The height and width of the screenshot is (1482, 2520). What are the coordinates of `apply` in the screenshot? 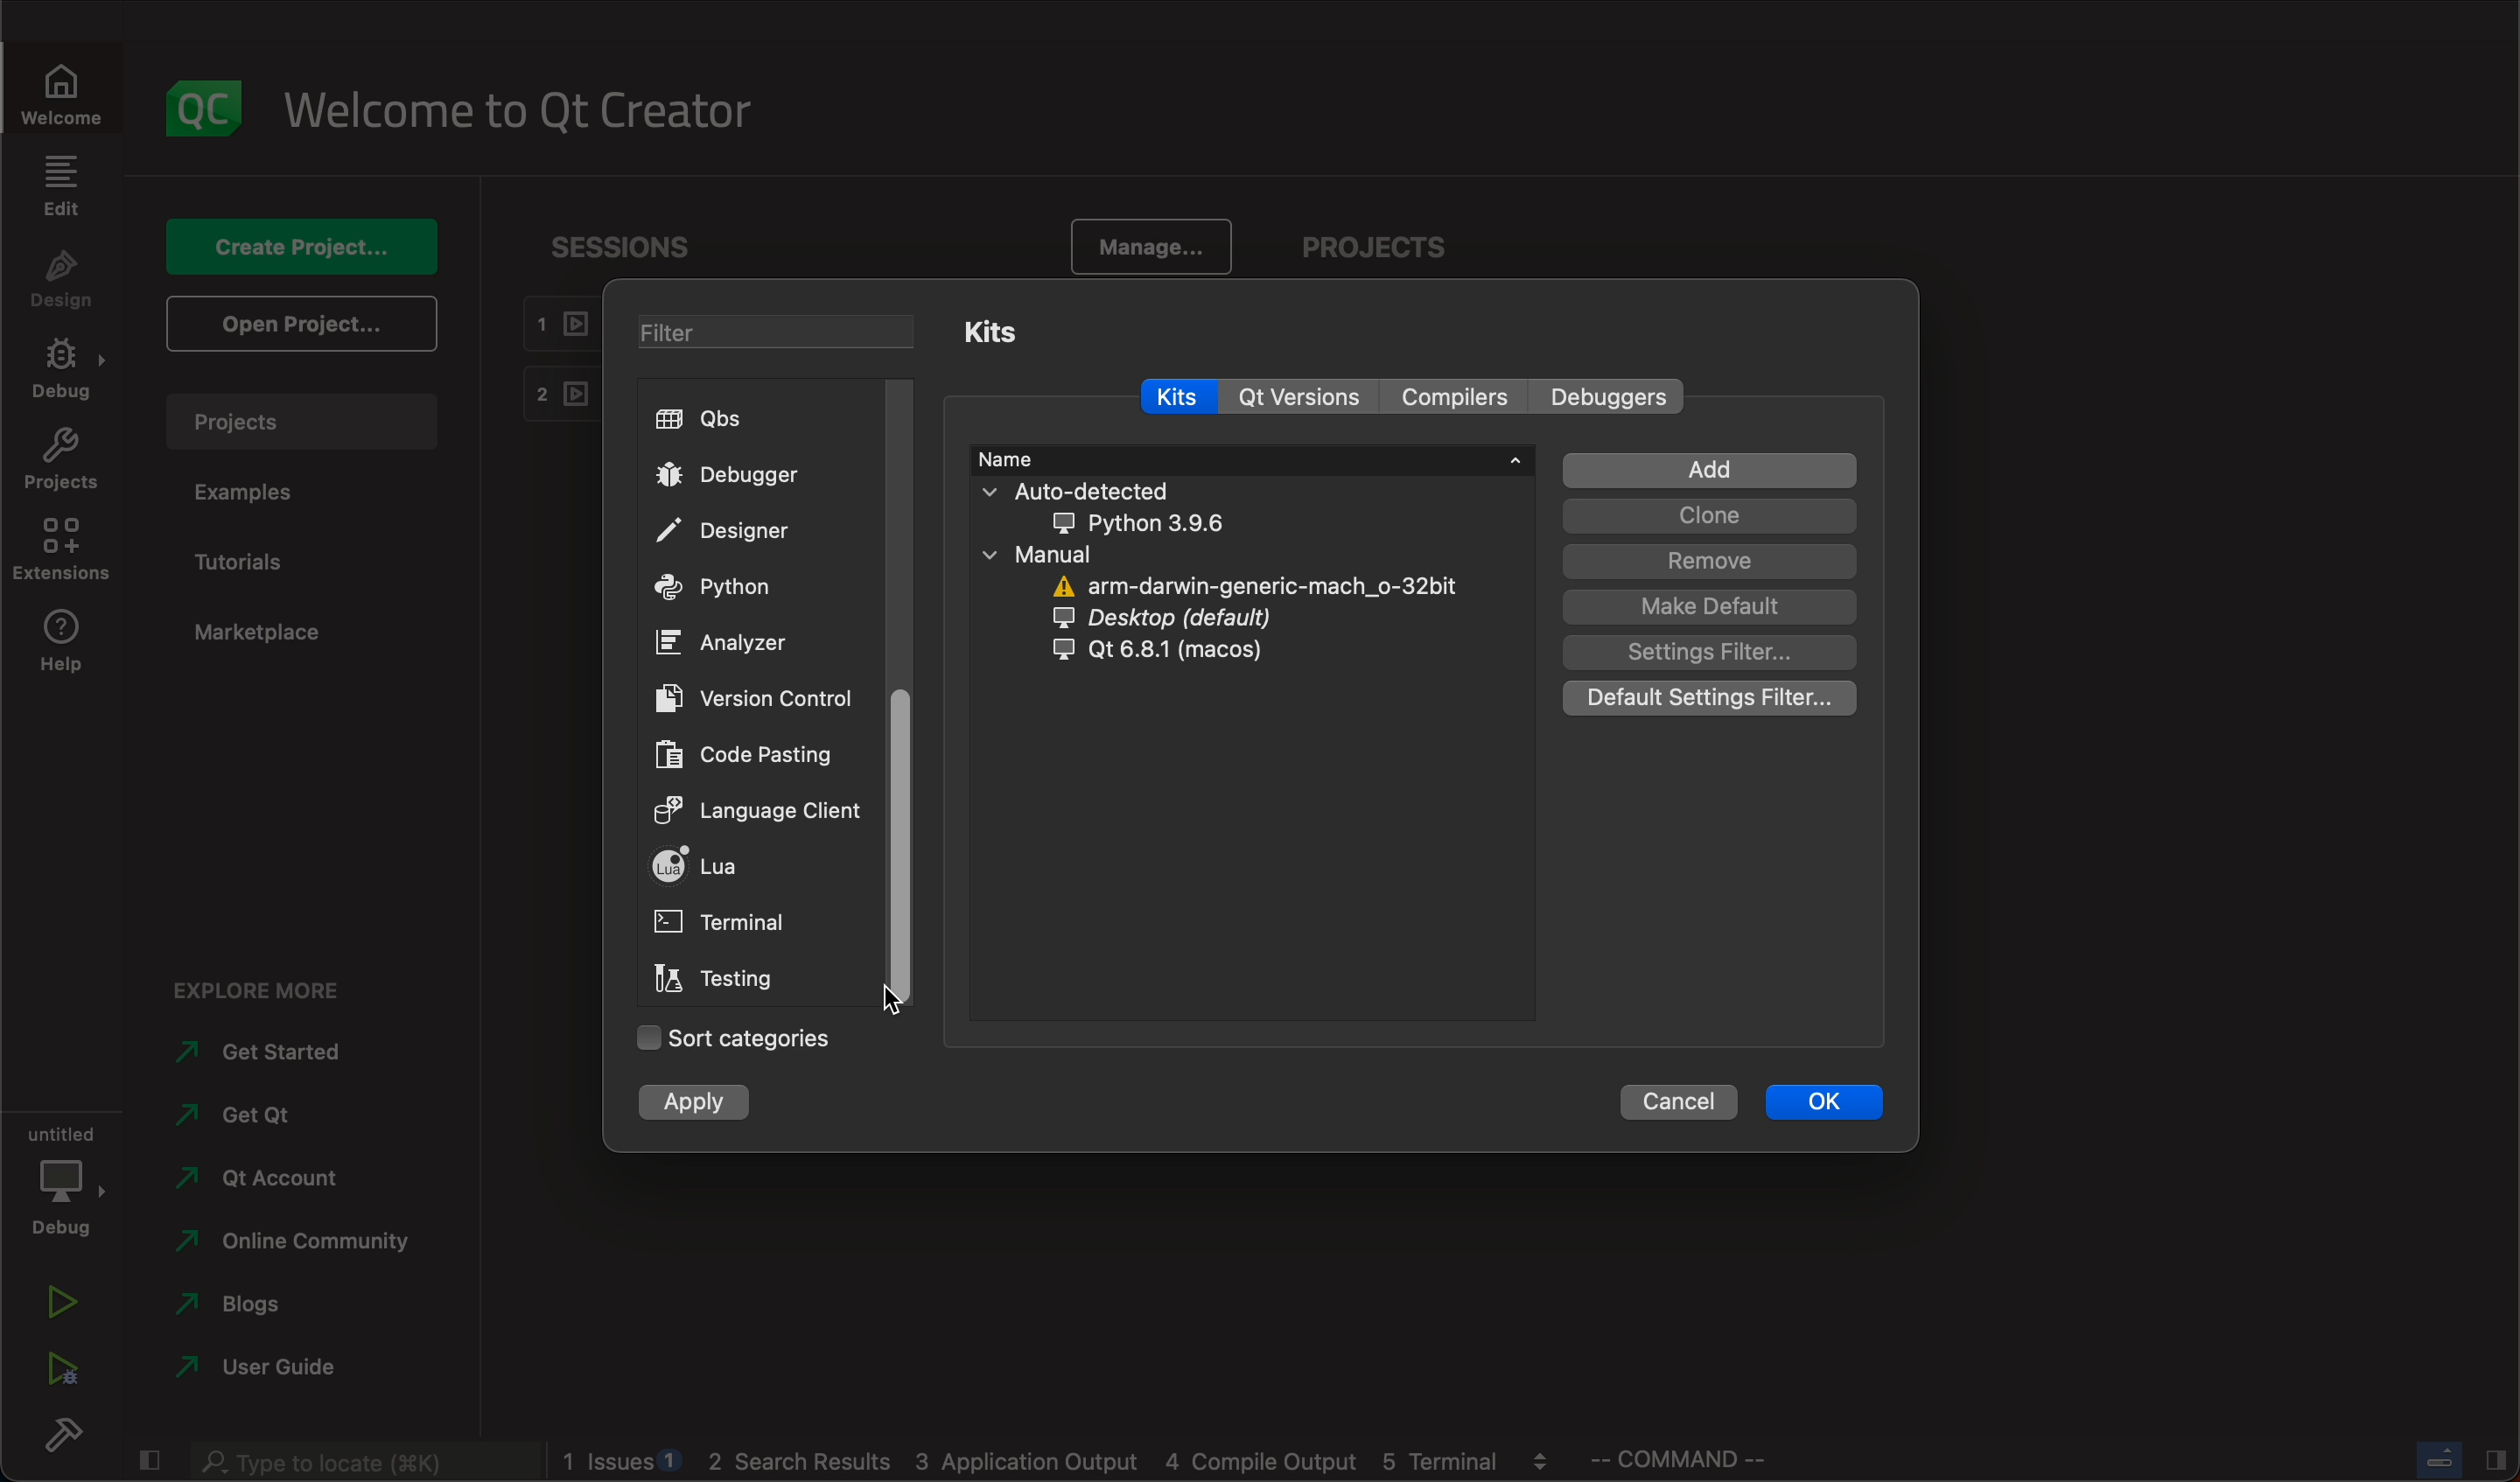 It's located at (705, 1101).